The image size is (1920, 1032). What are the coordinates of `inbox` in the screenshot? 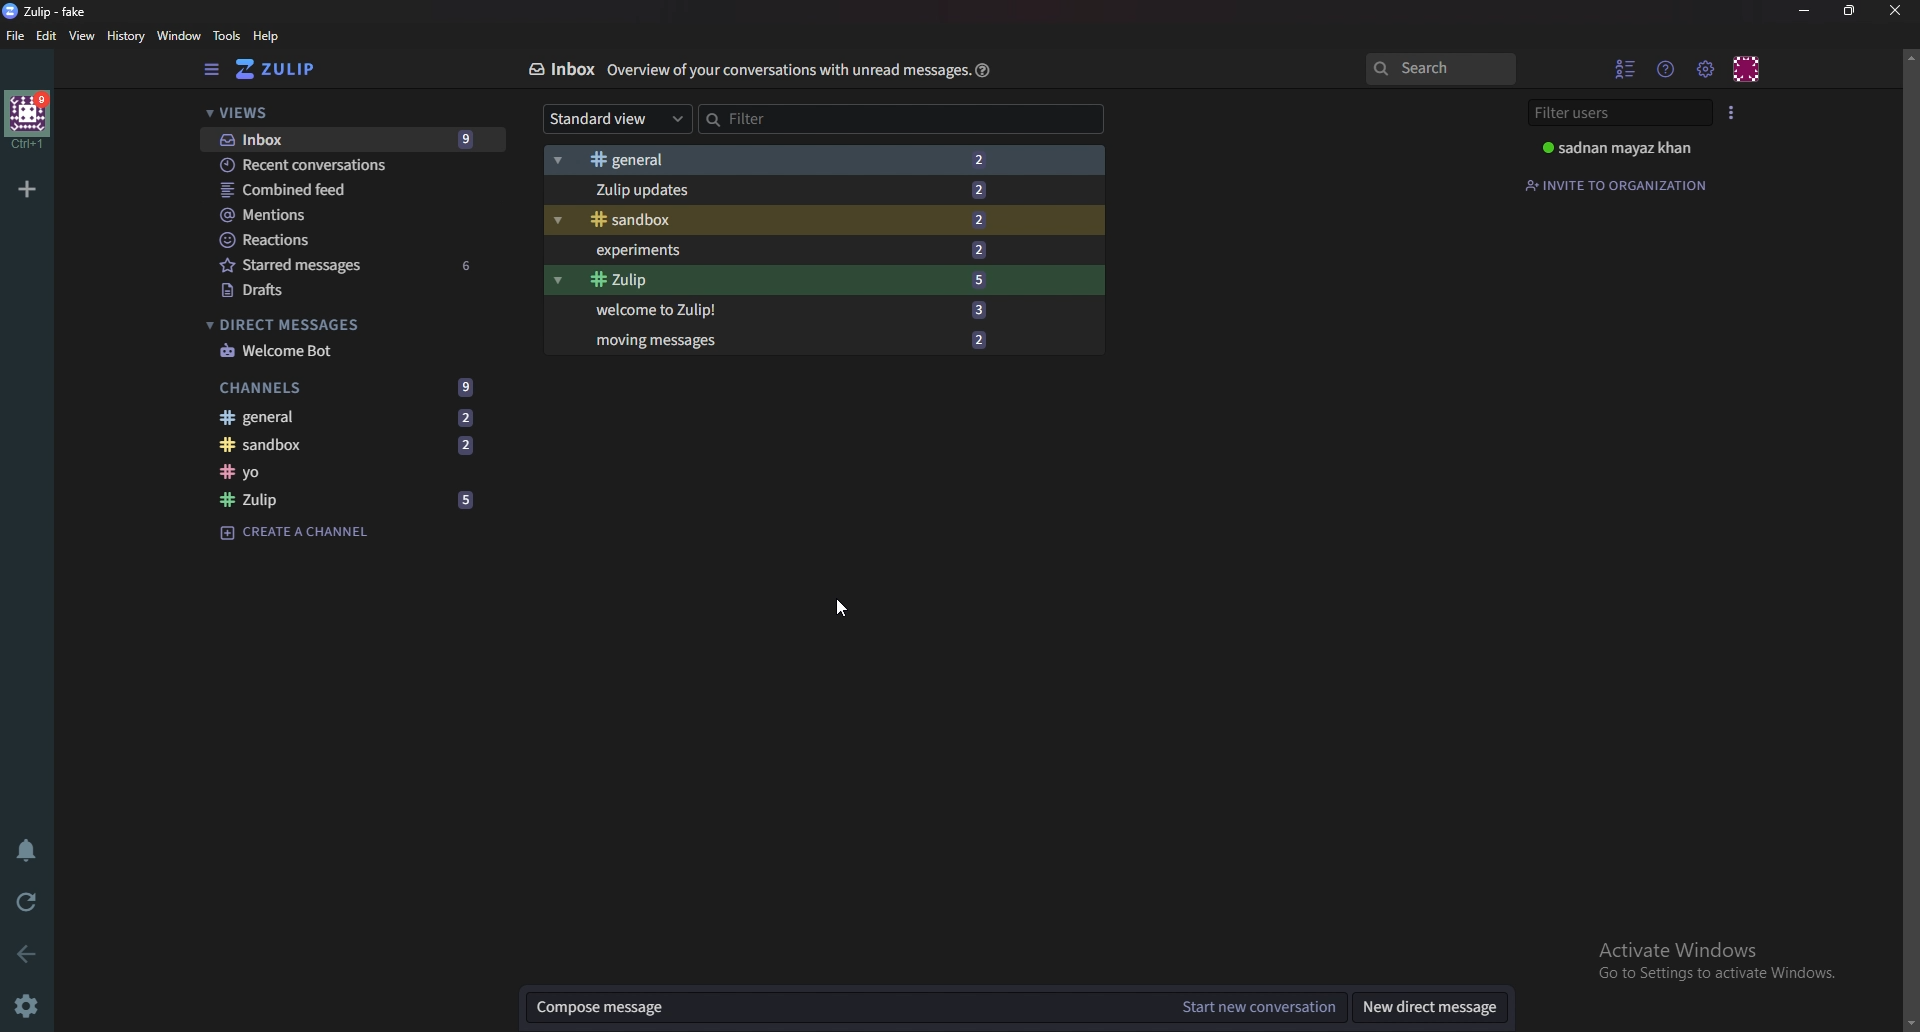 It's located at (345, 139).